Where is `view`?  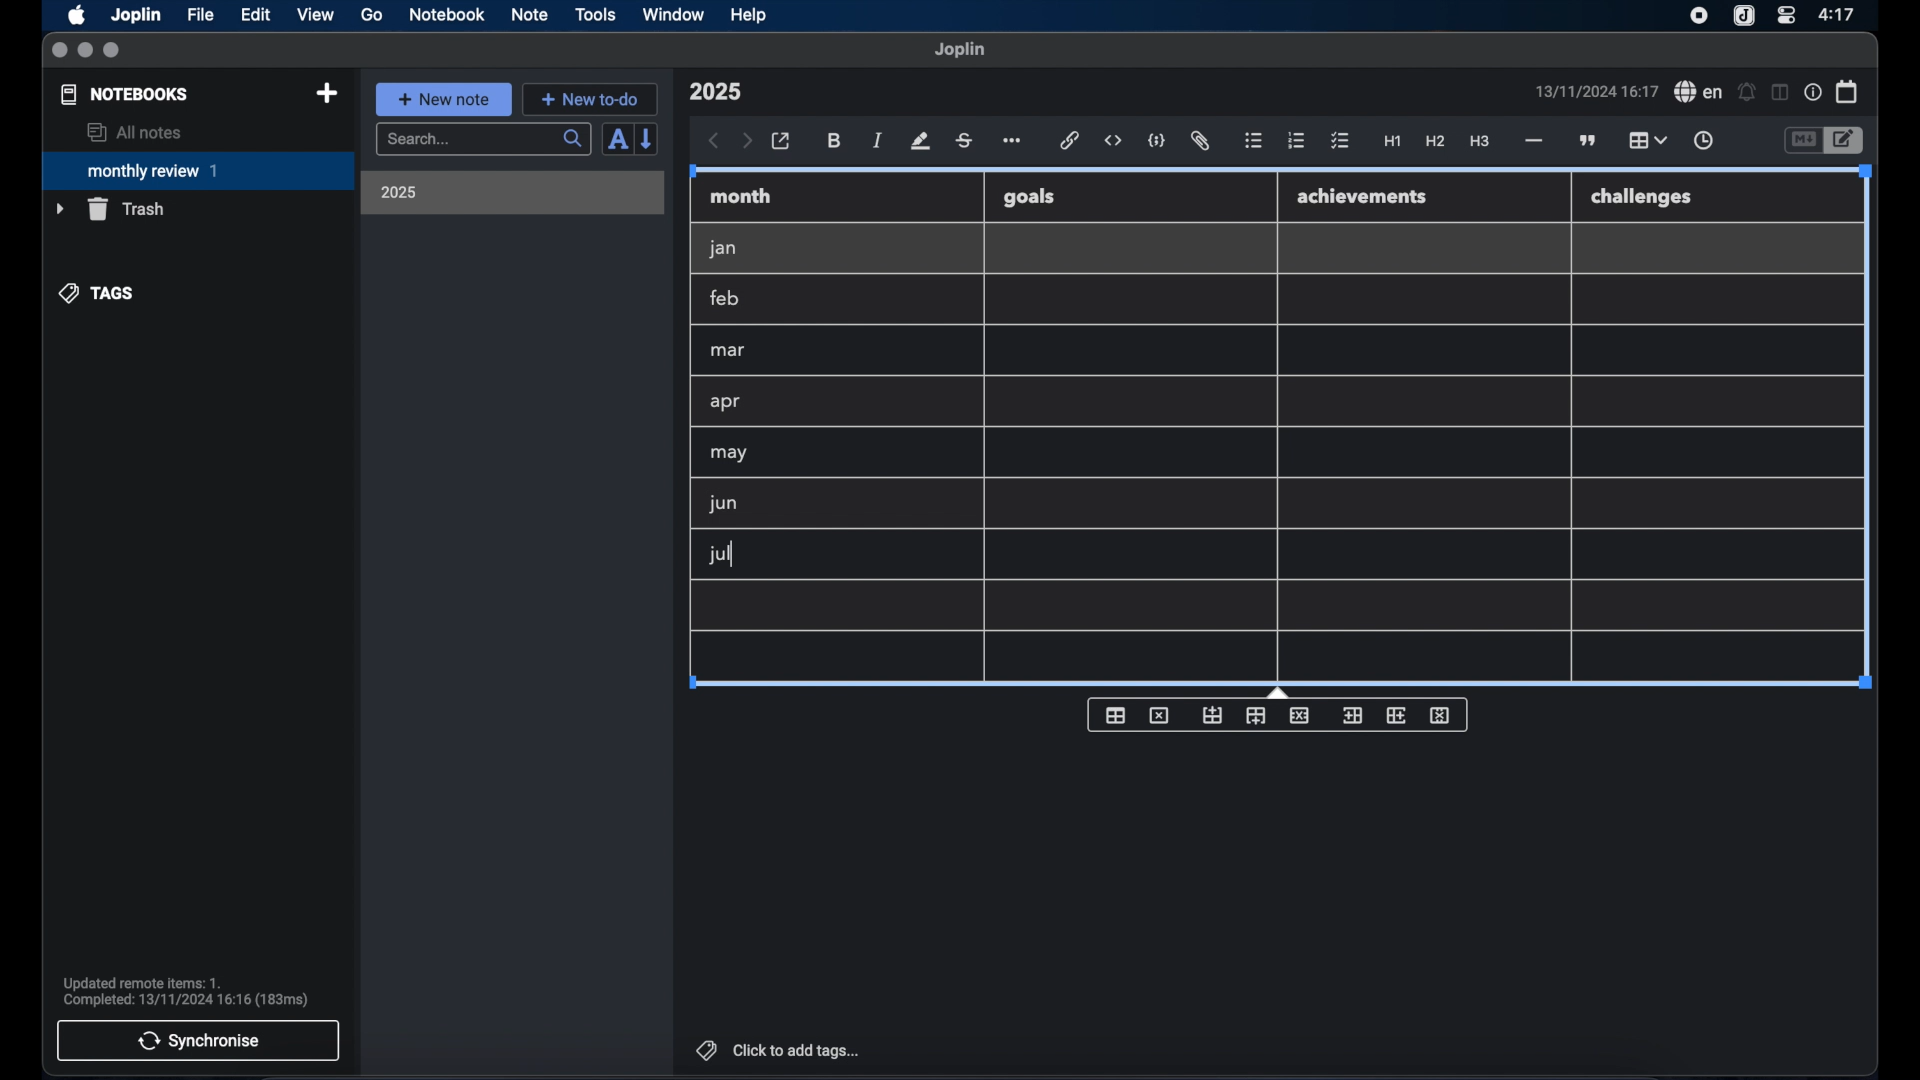 view is located at coordinates (315, 15).